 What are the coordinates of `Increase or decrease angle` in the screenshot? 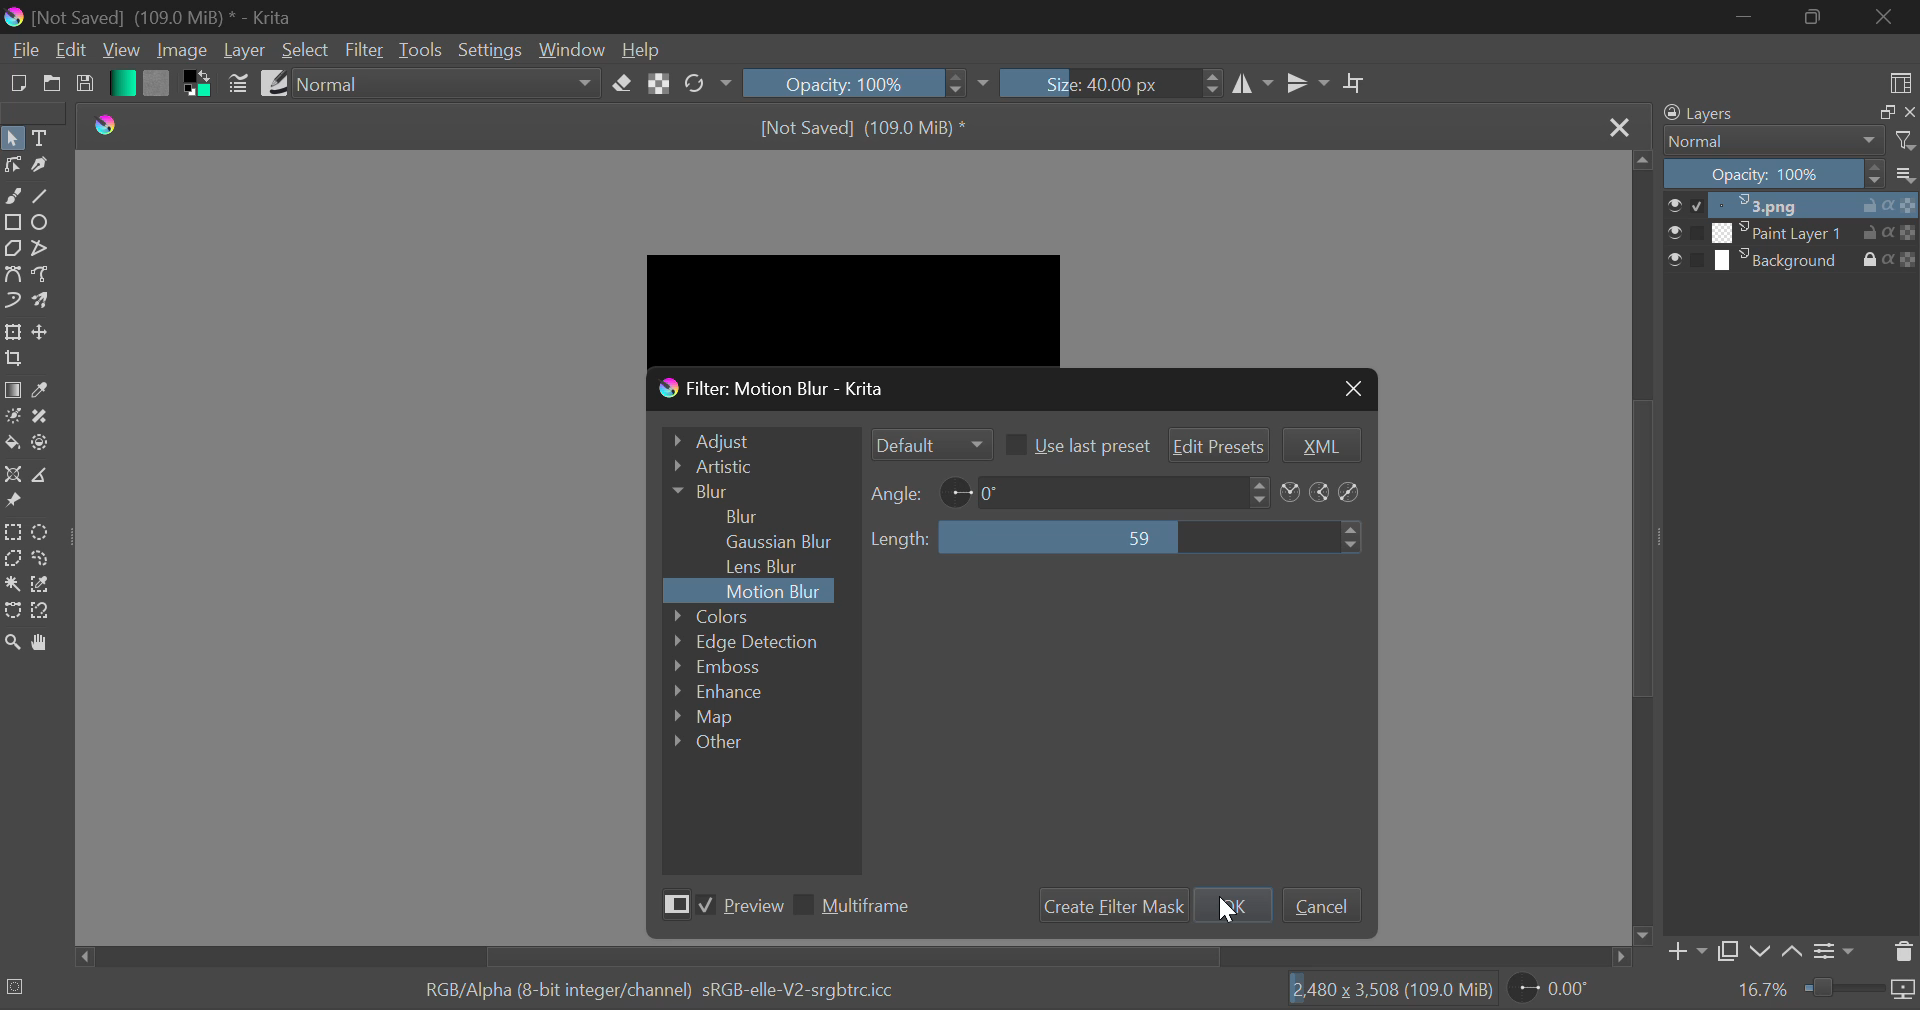 It's located at (1260, 491).